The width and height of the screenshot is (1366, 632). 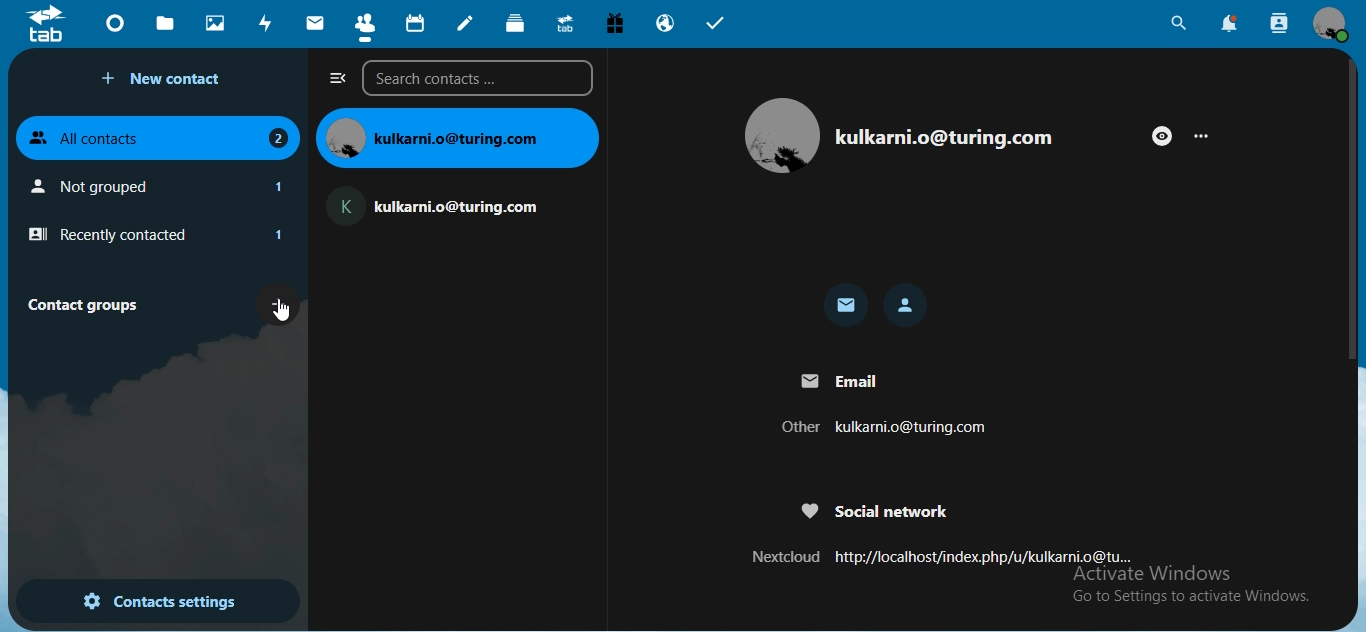 I want to click on kulkarni.o@turing.com, so click(x=457, y=137).